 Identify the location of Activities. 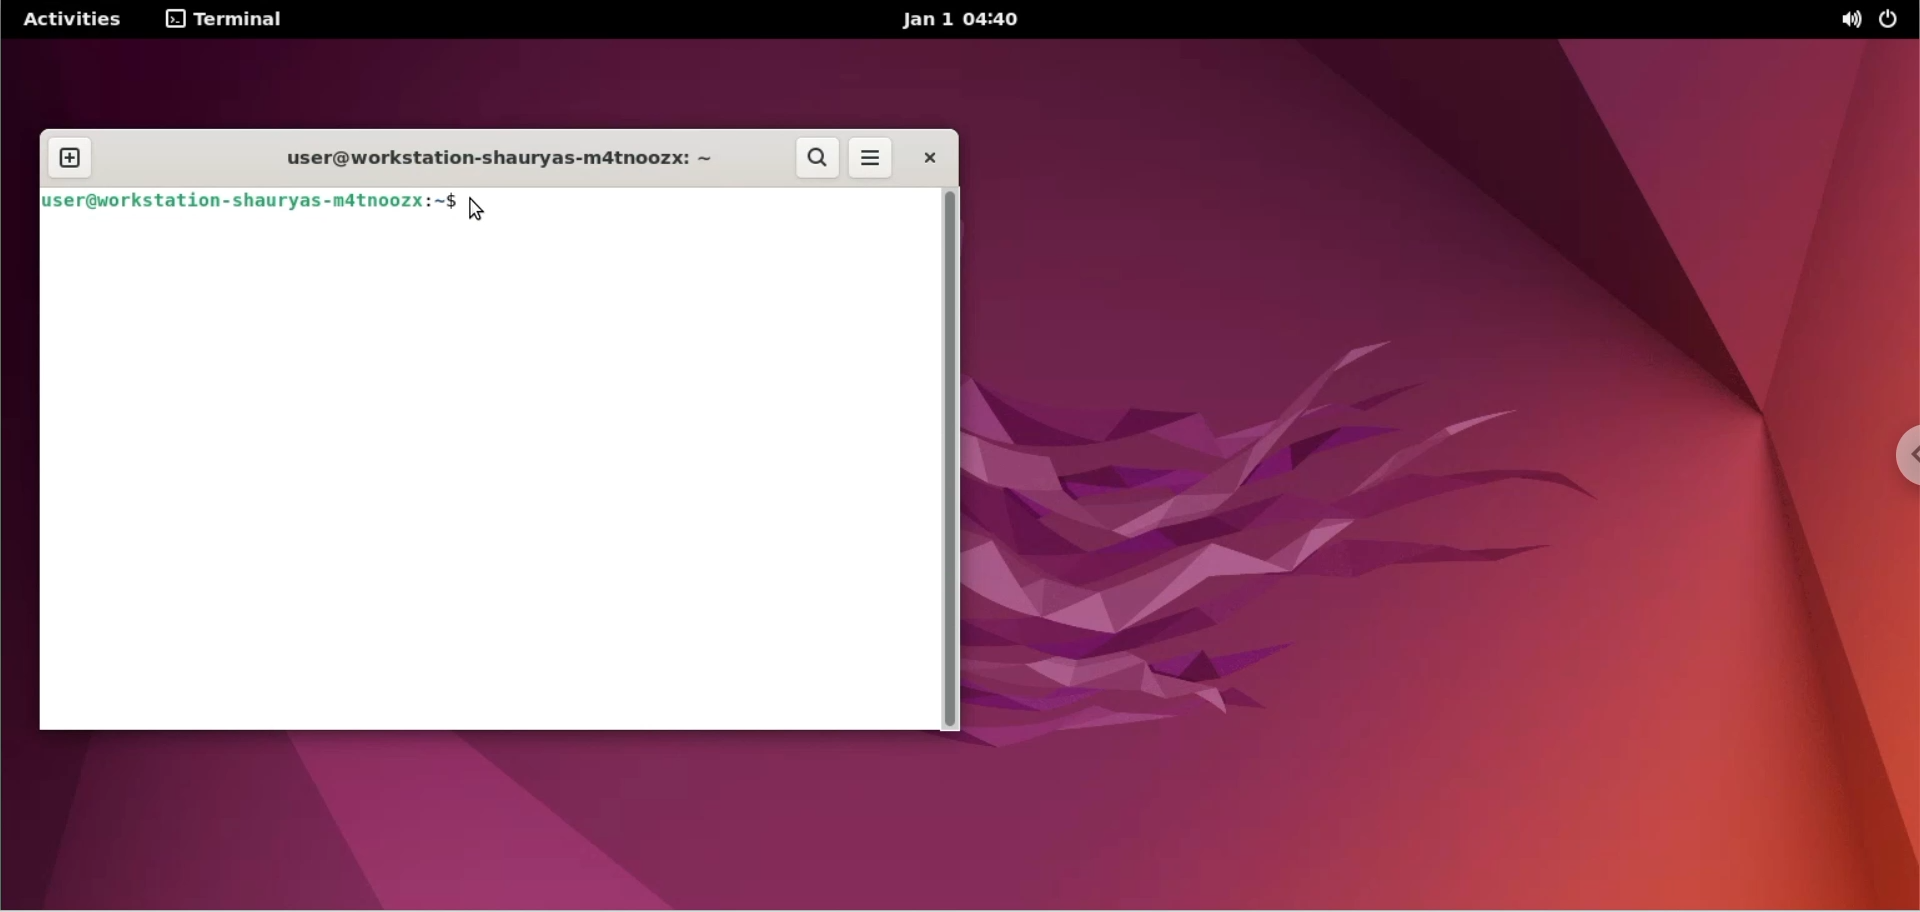
(68, 22).